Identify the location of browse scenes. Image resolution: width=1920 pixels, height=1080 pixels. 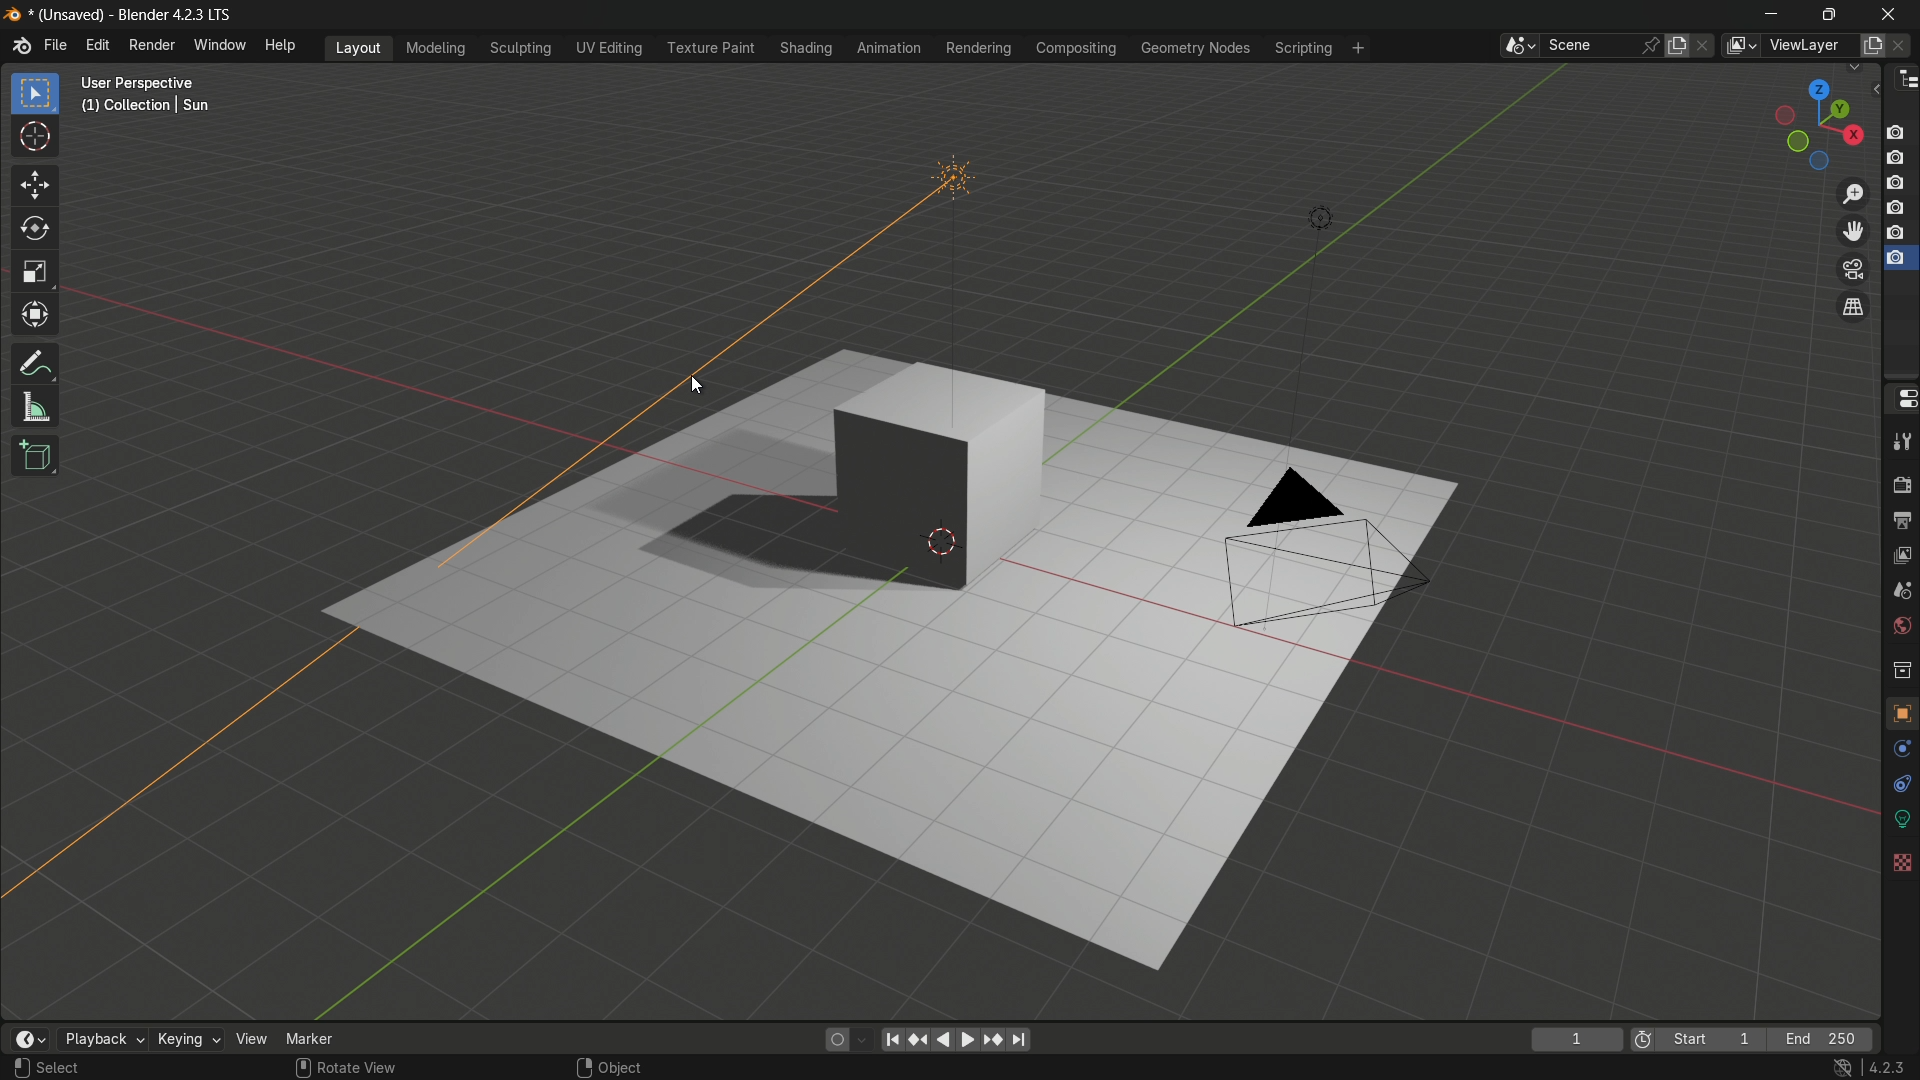
(1514, 46).